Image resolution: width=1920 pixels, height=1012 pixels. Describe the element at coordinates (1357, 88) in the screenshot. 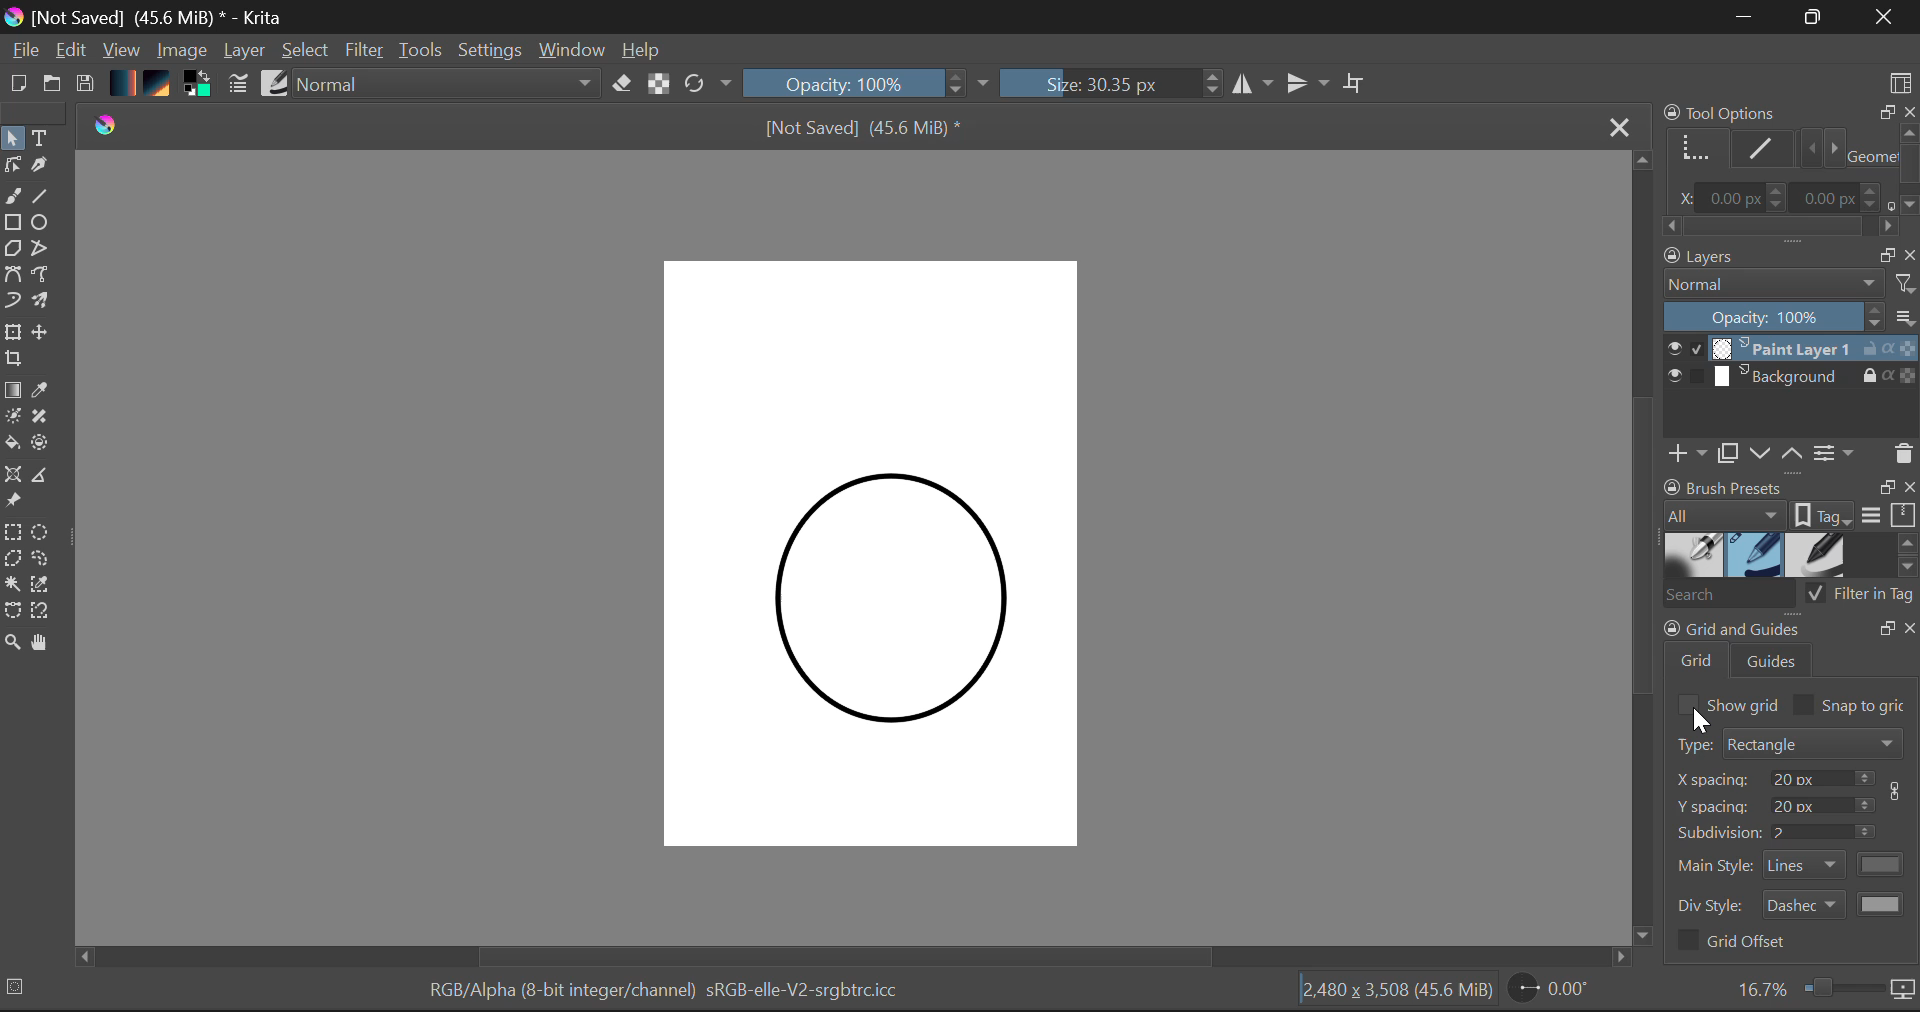

I see `Crop` at that location.